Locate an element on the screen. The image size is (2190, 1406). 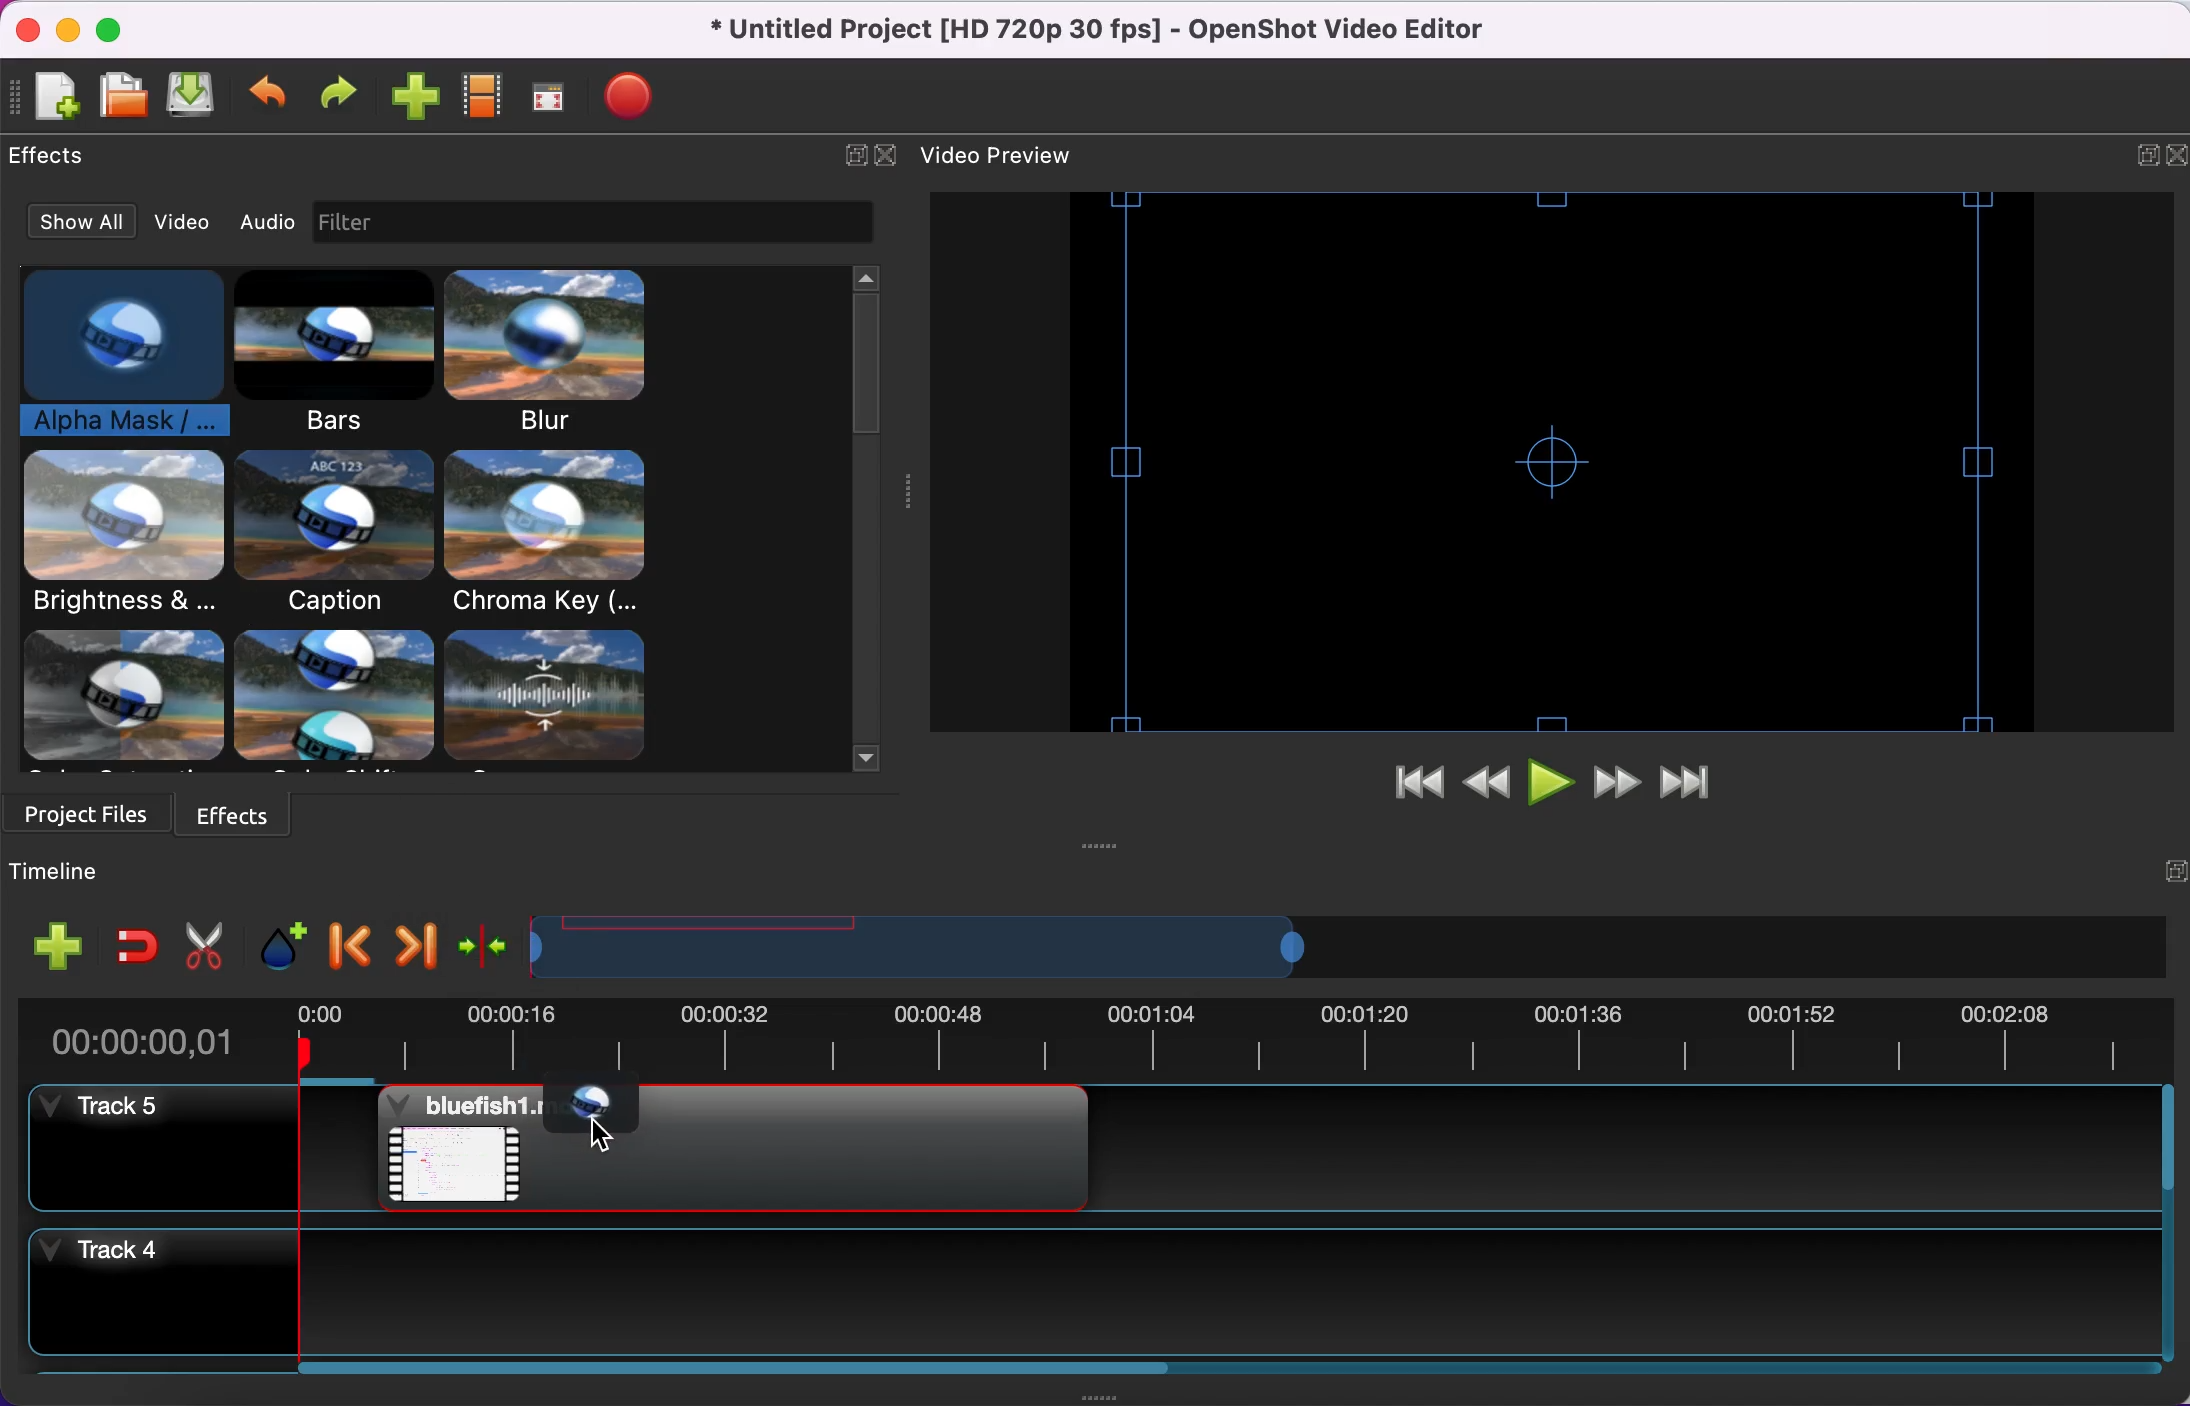
timeline is located at coordinates (97, 875).